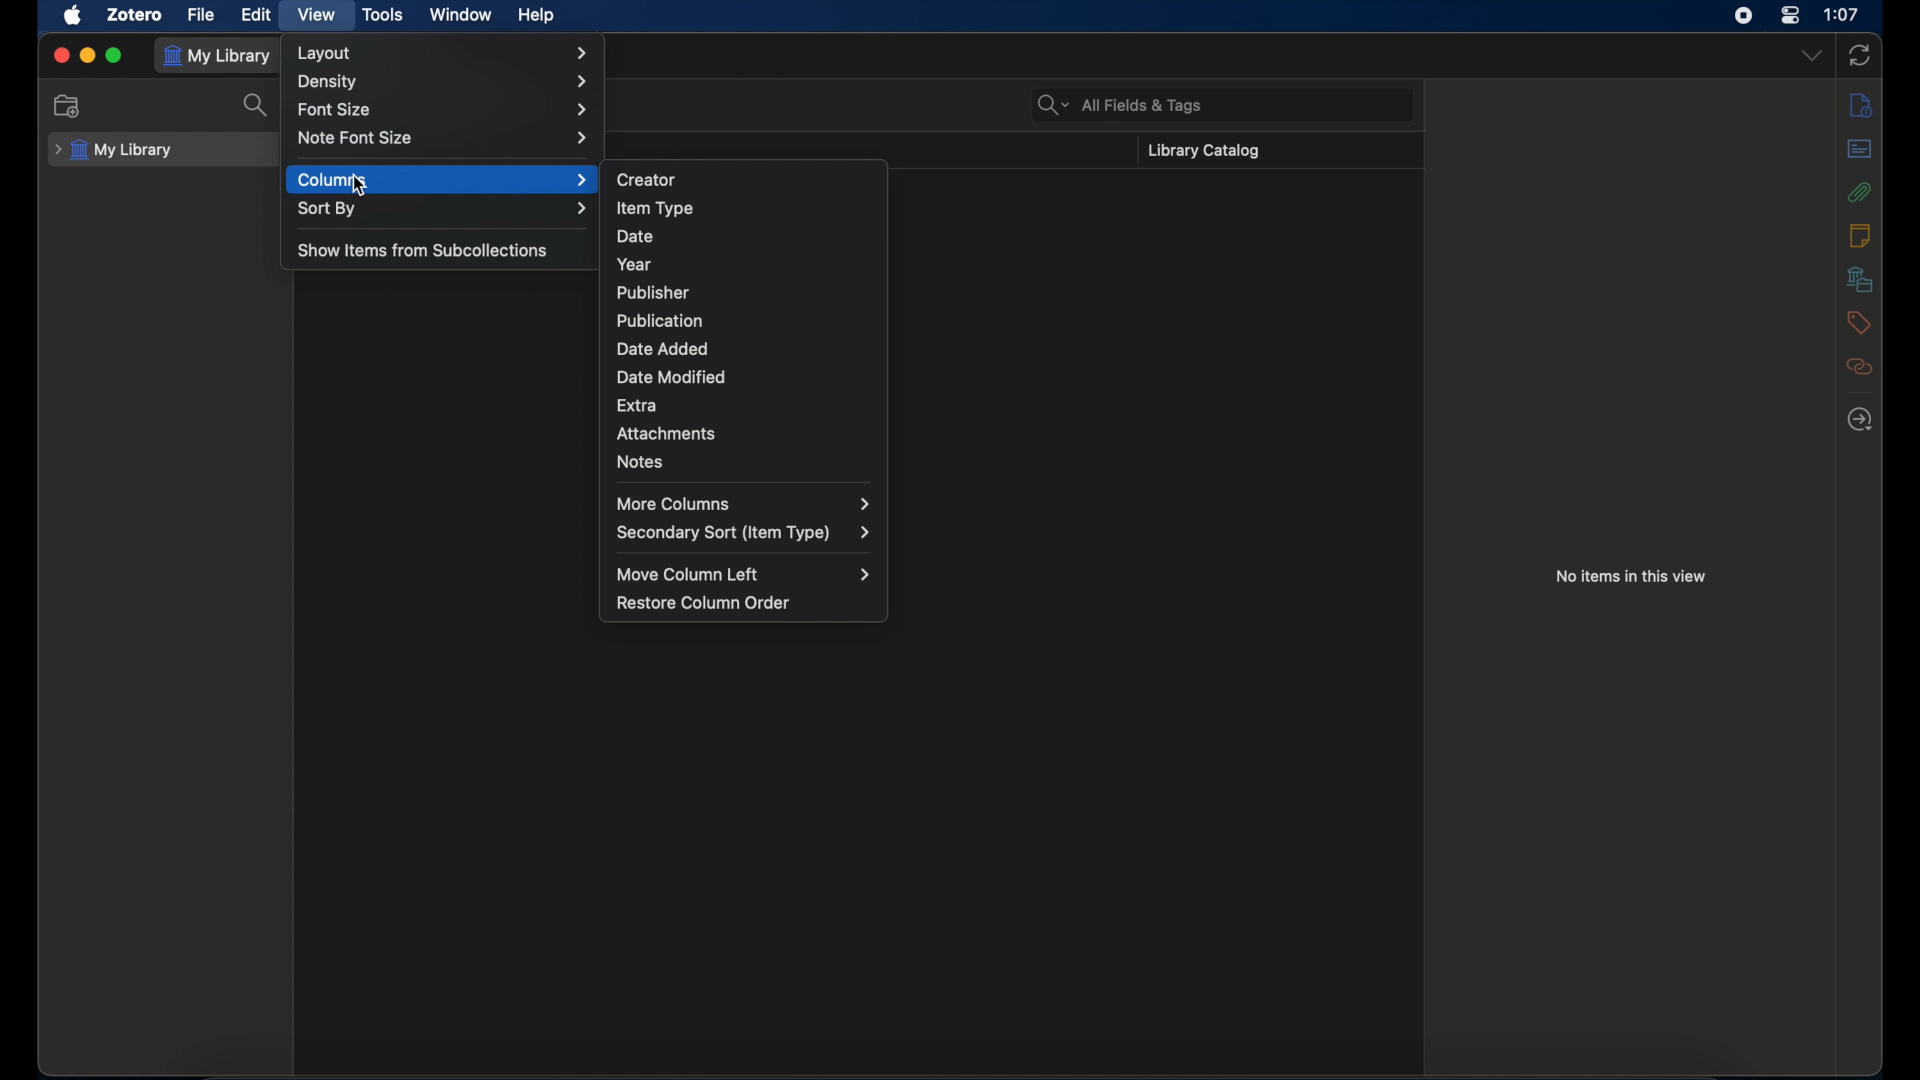 The image size is (1920, 1080). What do you see at coordinates (440, 54) in the screenshot?
I see `layout` at bounding box center [440, 54].